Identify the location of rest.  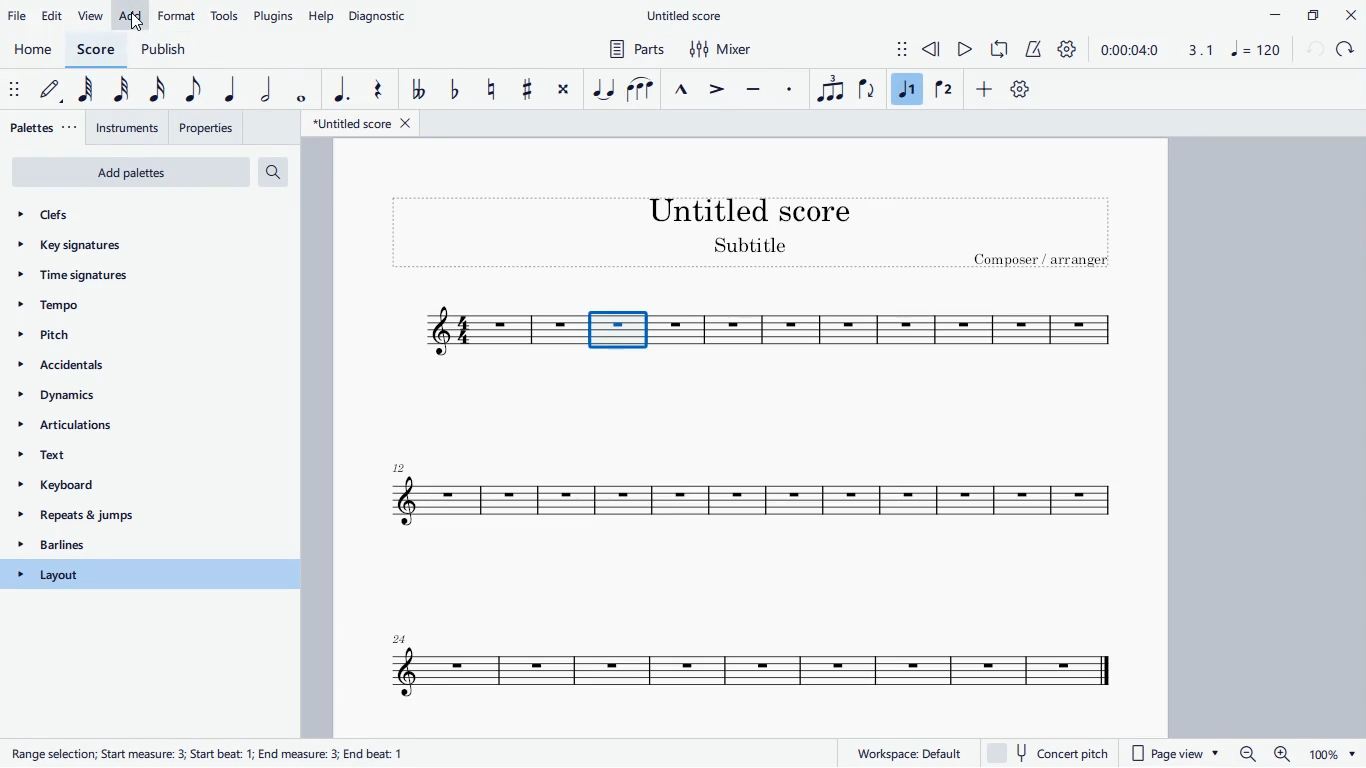
(377, 89).